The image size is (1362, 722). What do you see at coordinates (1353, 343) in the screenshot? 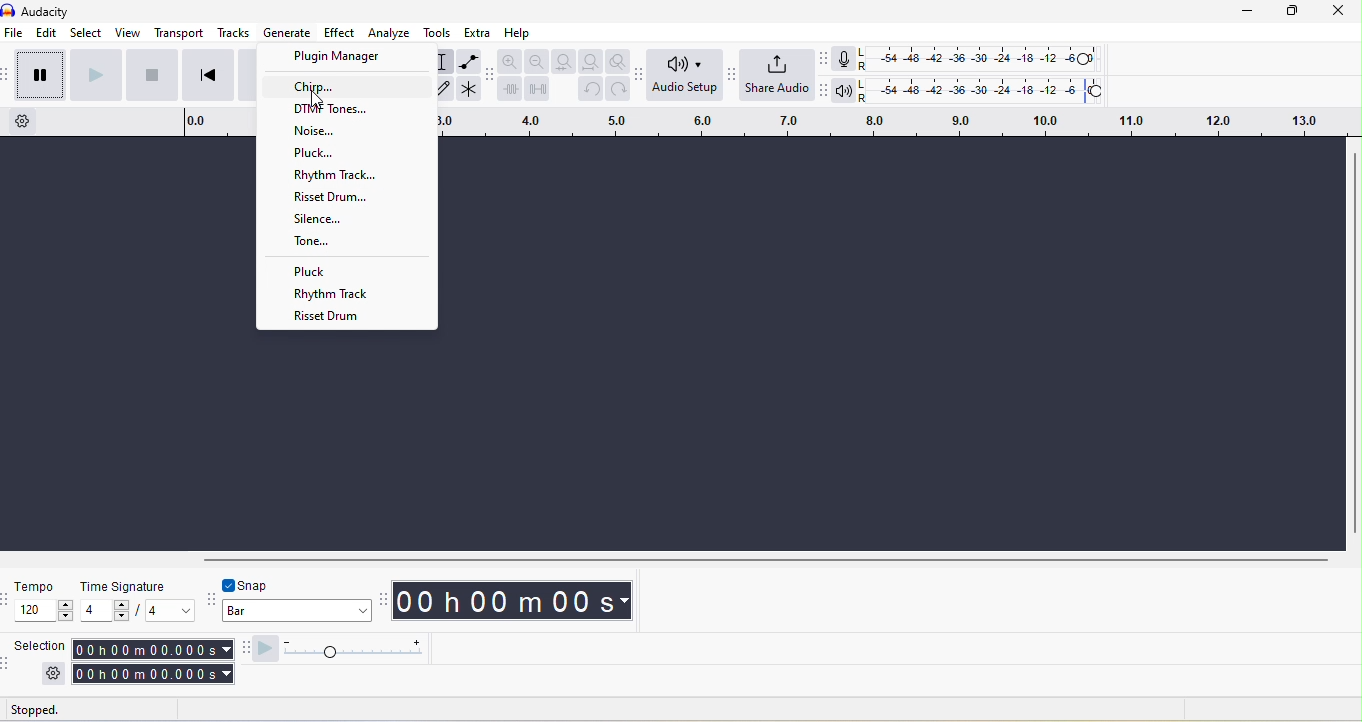
I see `vertical scroll bar` at bounding box center [1353, 343].